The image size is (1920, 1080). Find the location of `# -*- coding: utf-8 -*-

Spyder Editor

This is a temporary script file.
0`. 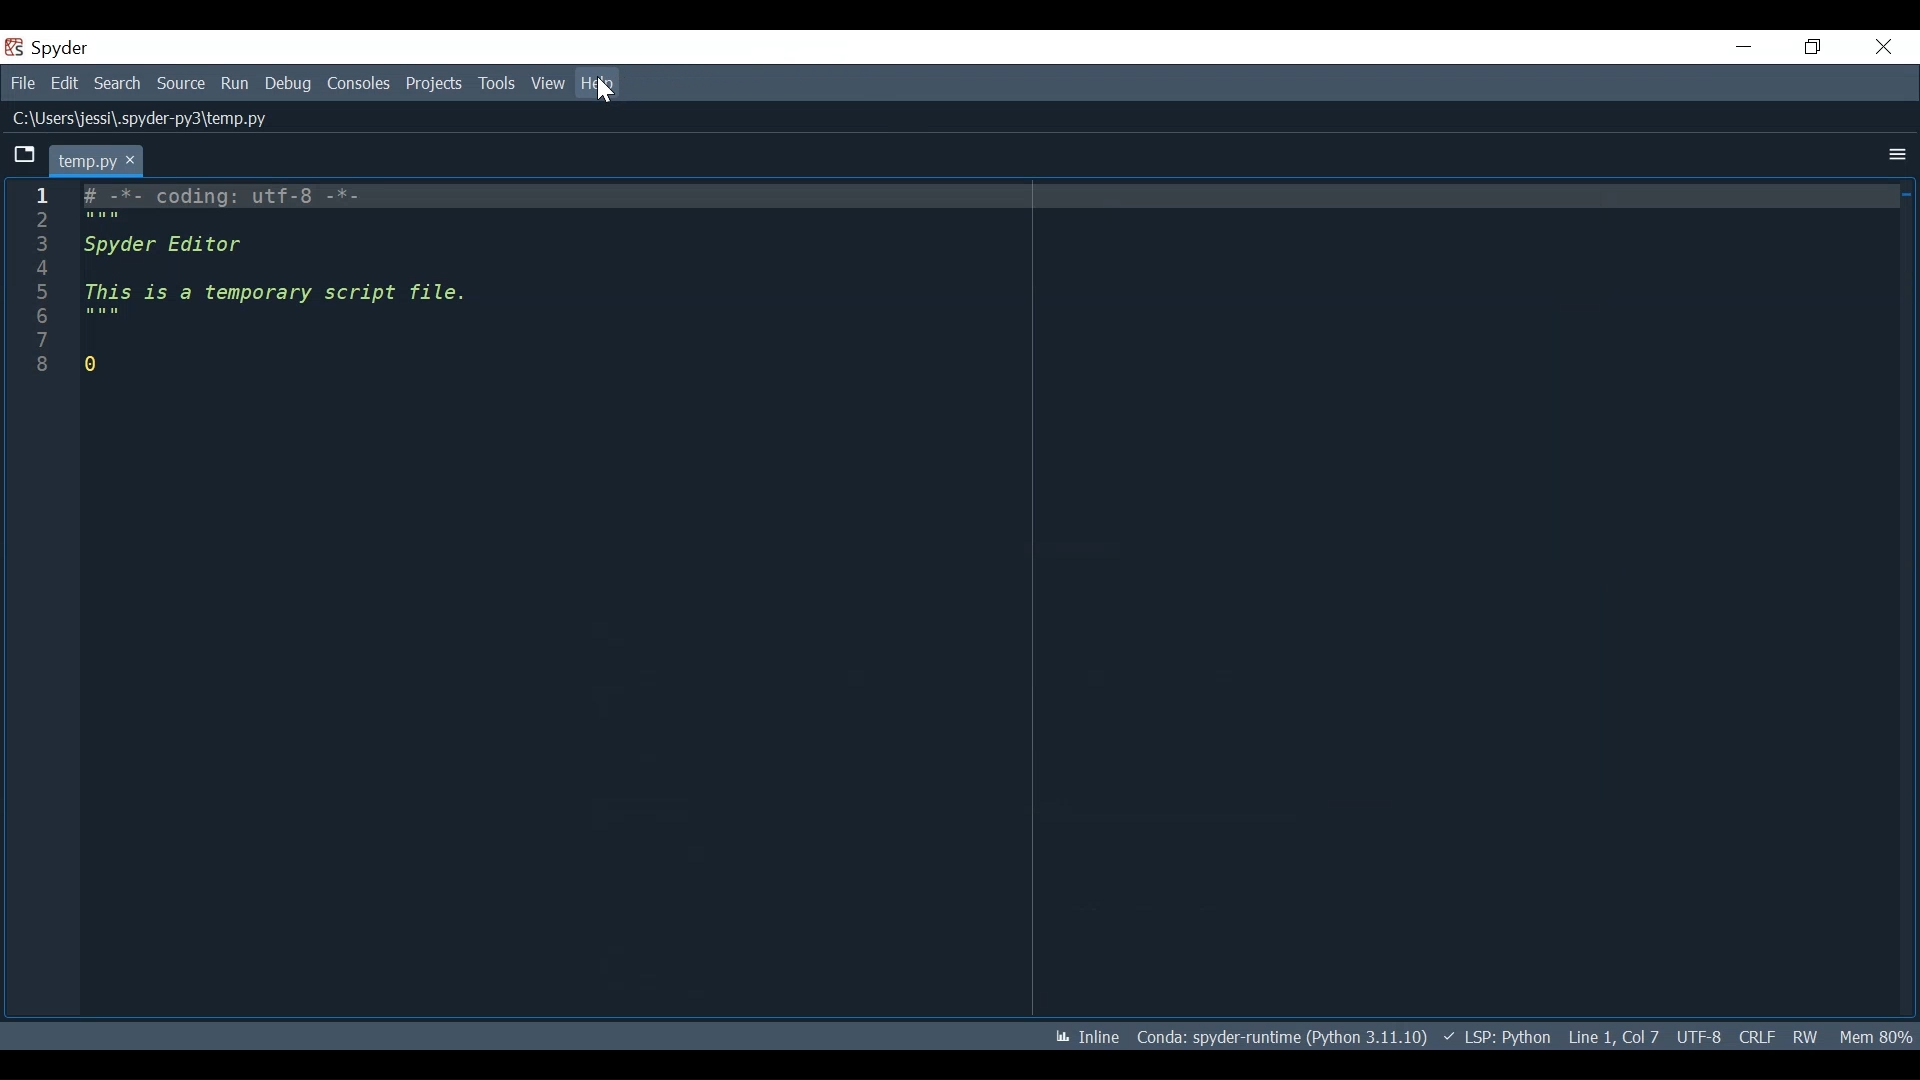

# -*- coding: utf-8 -*-

Spyder Editor

This is a temporary script file.
0 is located at coordinates (365, 305).